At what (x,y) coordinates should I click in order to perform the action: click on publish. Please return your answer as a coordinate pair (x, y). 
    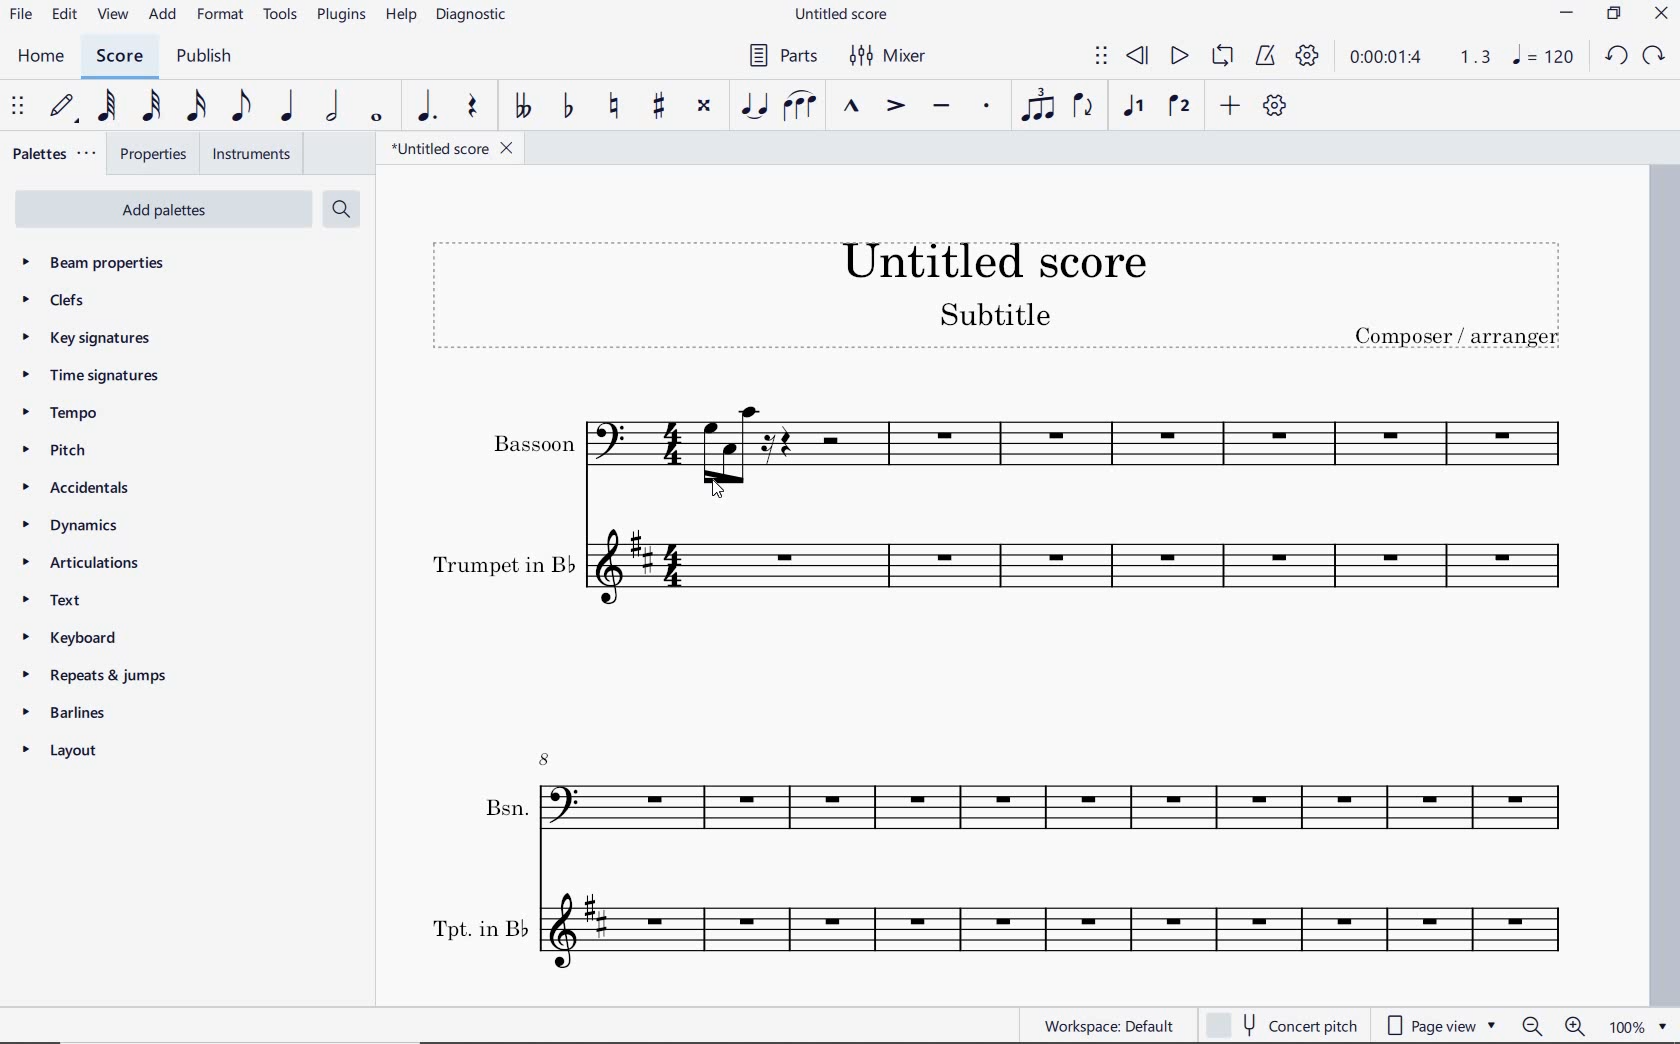
    Looking at the image, I should click on (204, 57).